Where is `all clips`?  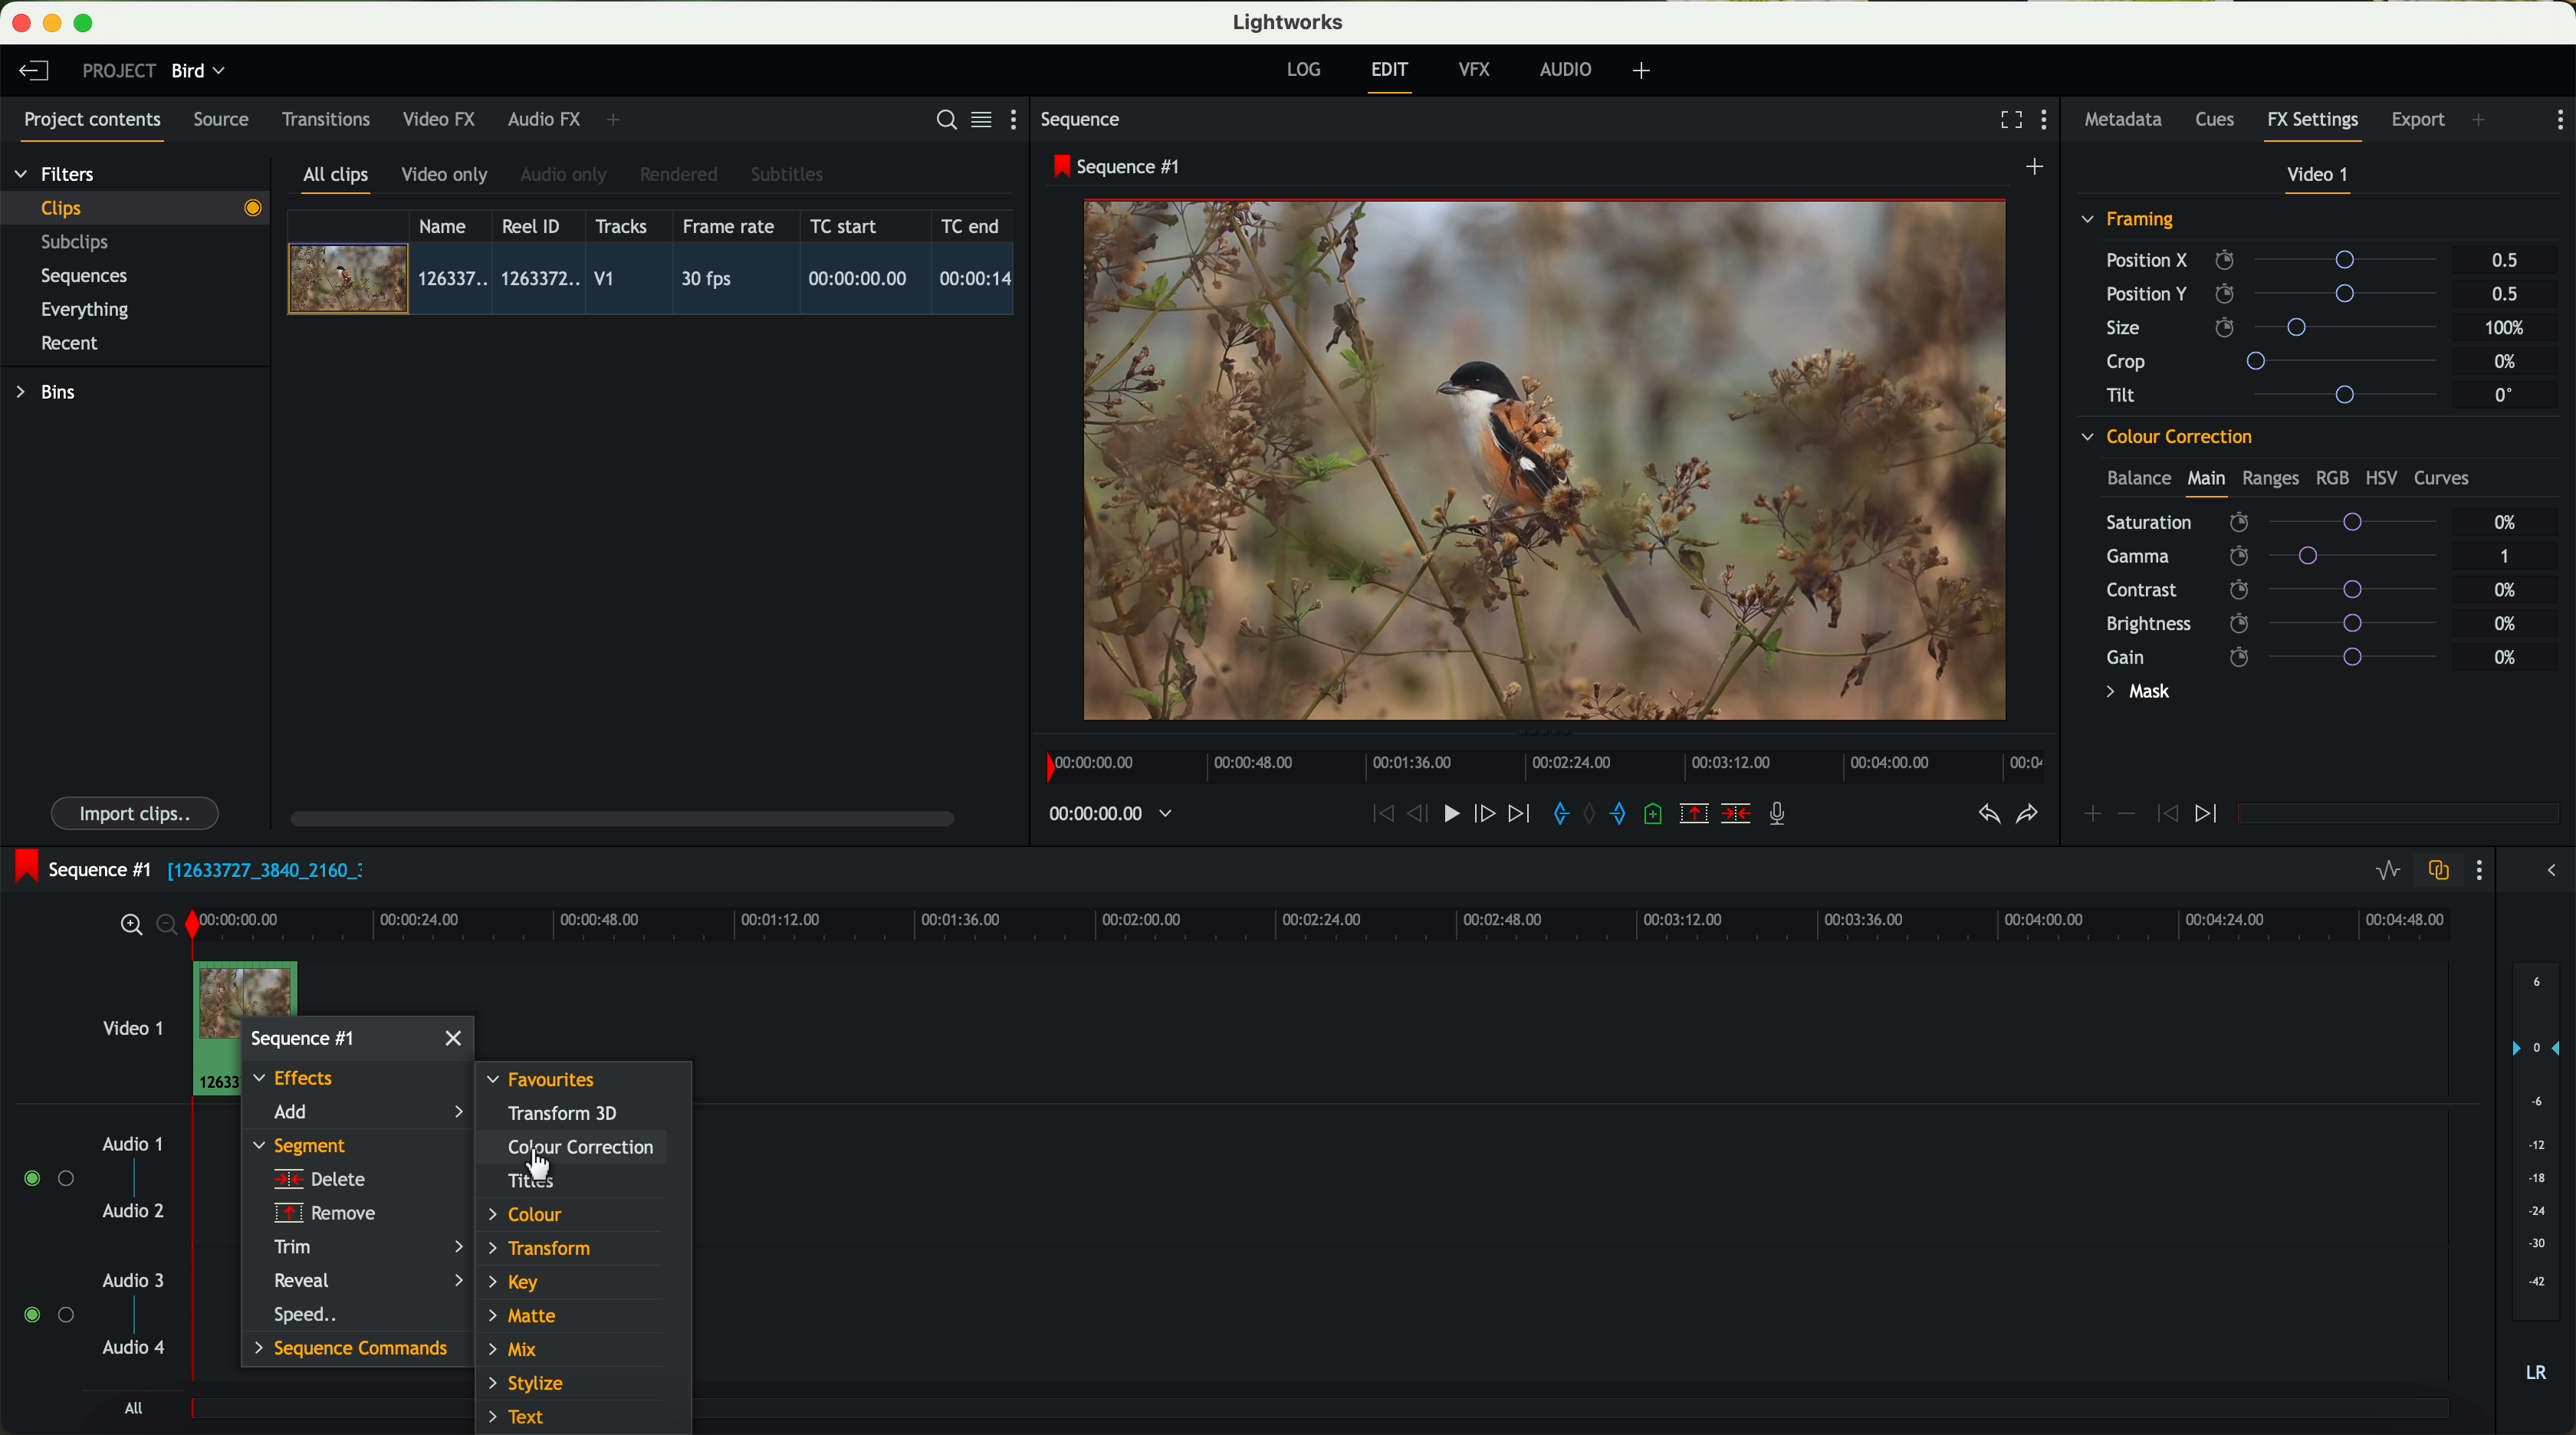
all clips is located at coordinates (337, 181).